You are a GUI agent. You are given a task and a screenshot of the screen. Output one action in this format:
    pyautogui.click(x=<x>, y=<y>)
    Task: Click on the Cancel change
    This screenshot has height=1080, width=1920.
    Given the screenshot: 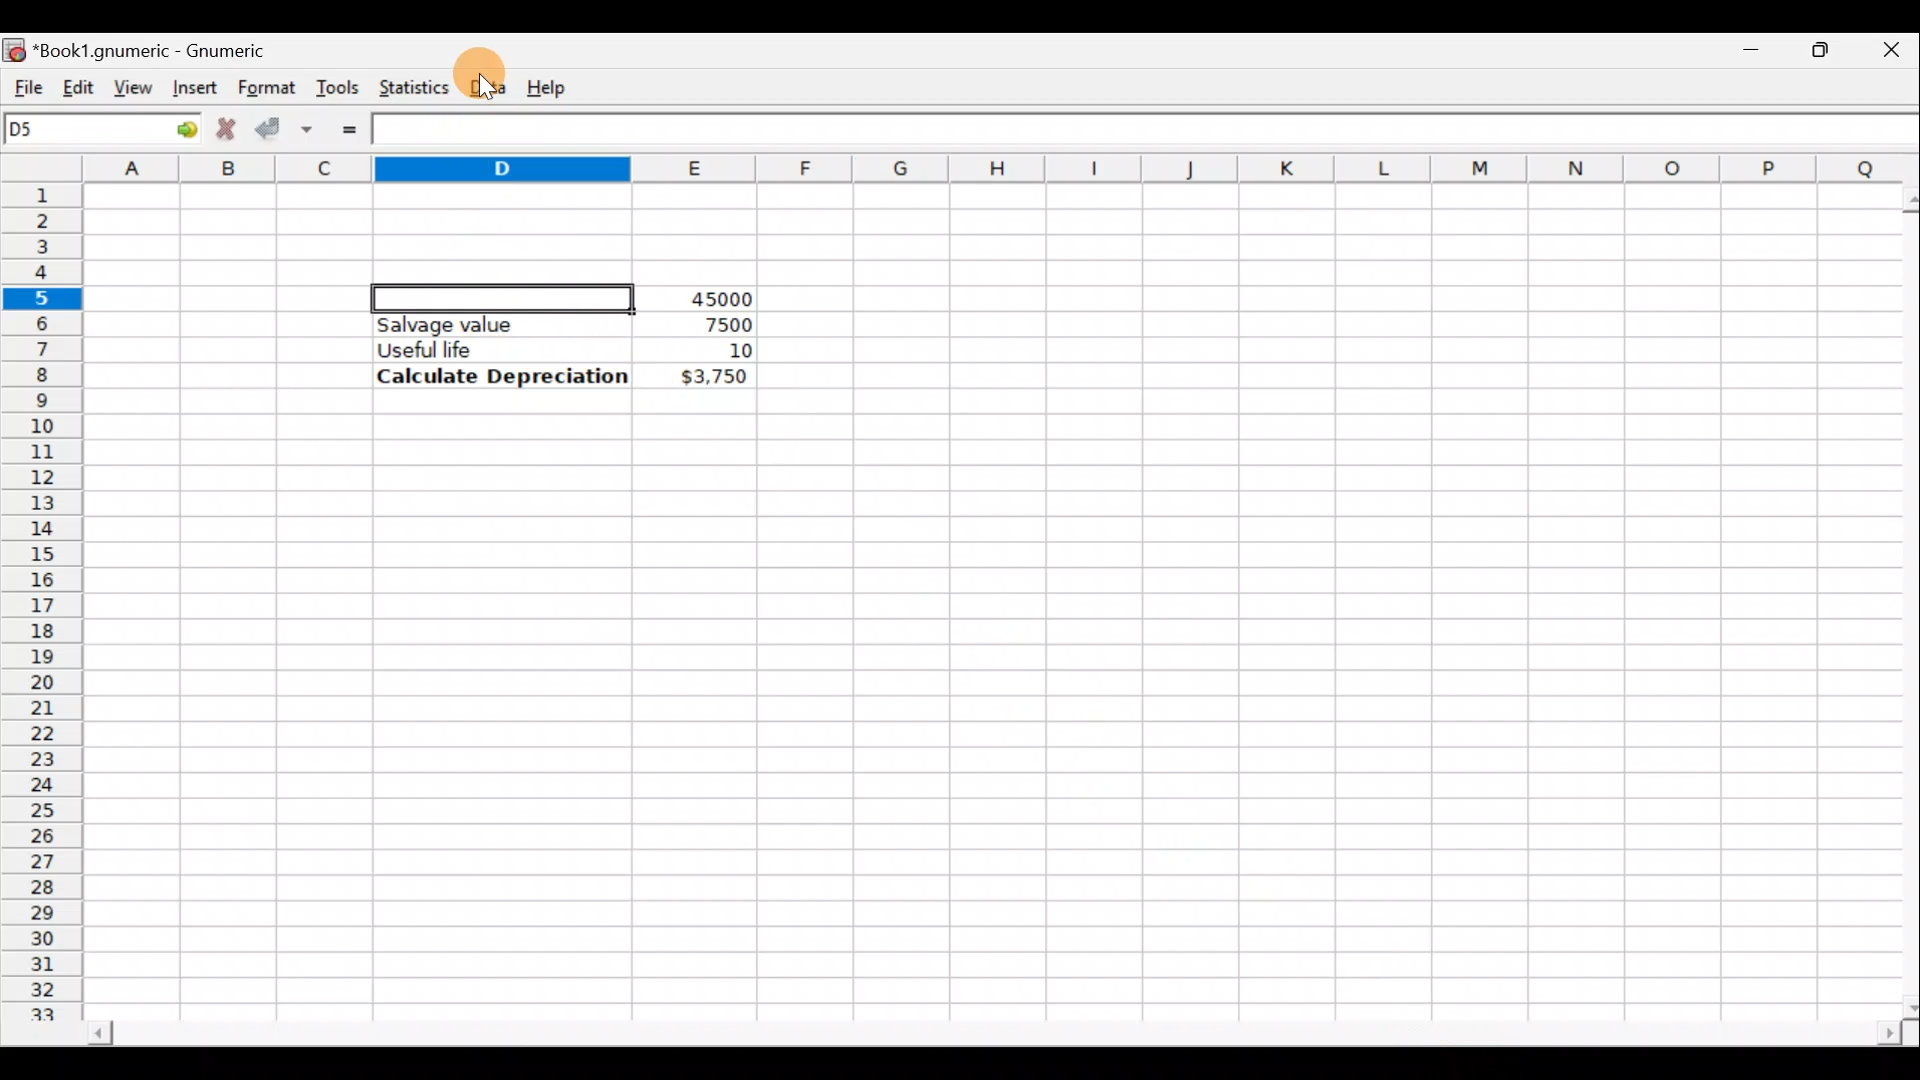 What is the action you would take?
    pyautogui.click(x=224, y=126)
    